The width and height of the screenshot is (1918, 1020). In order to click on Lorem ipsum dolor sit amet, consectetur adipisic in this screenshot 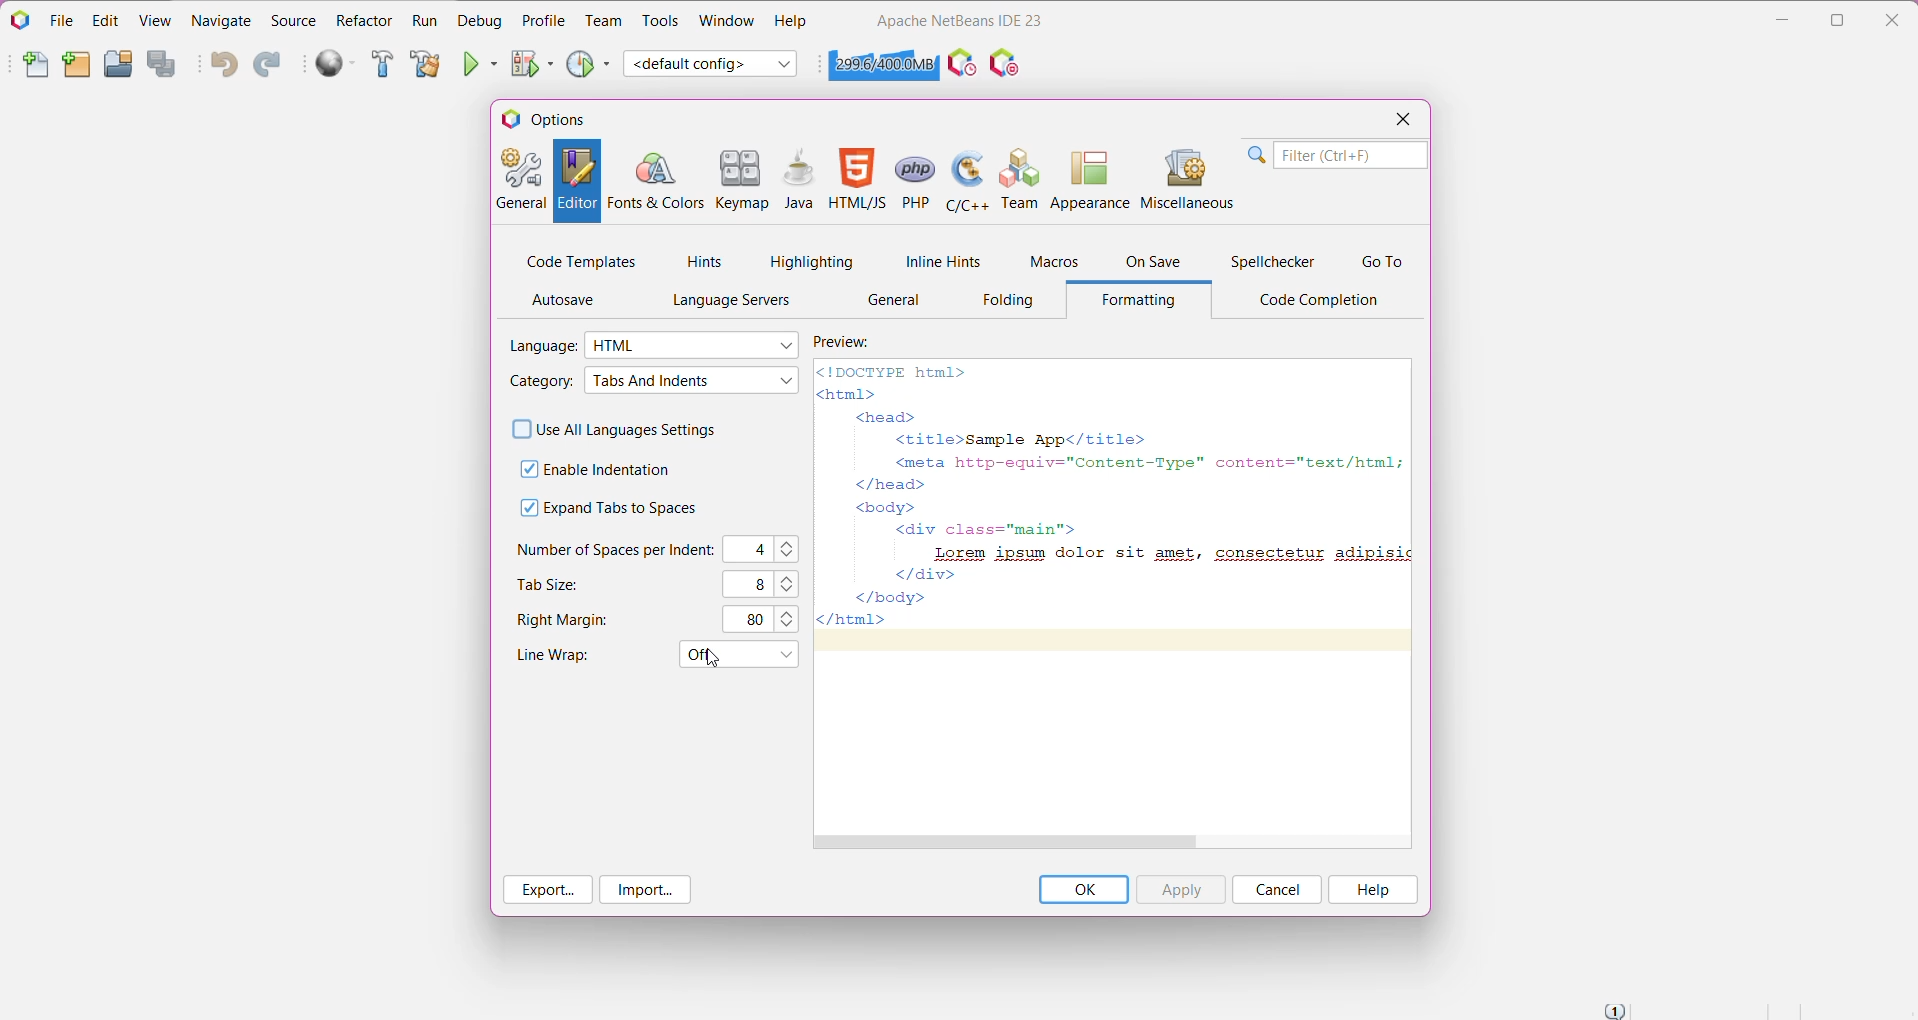, I will do `click(1164, 552)`.